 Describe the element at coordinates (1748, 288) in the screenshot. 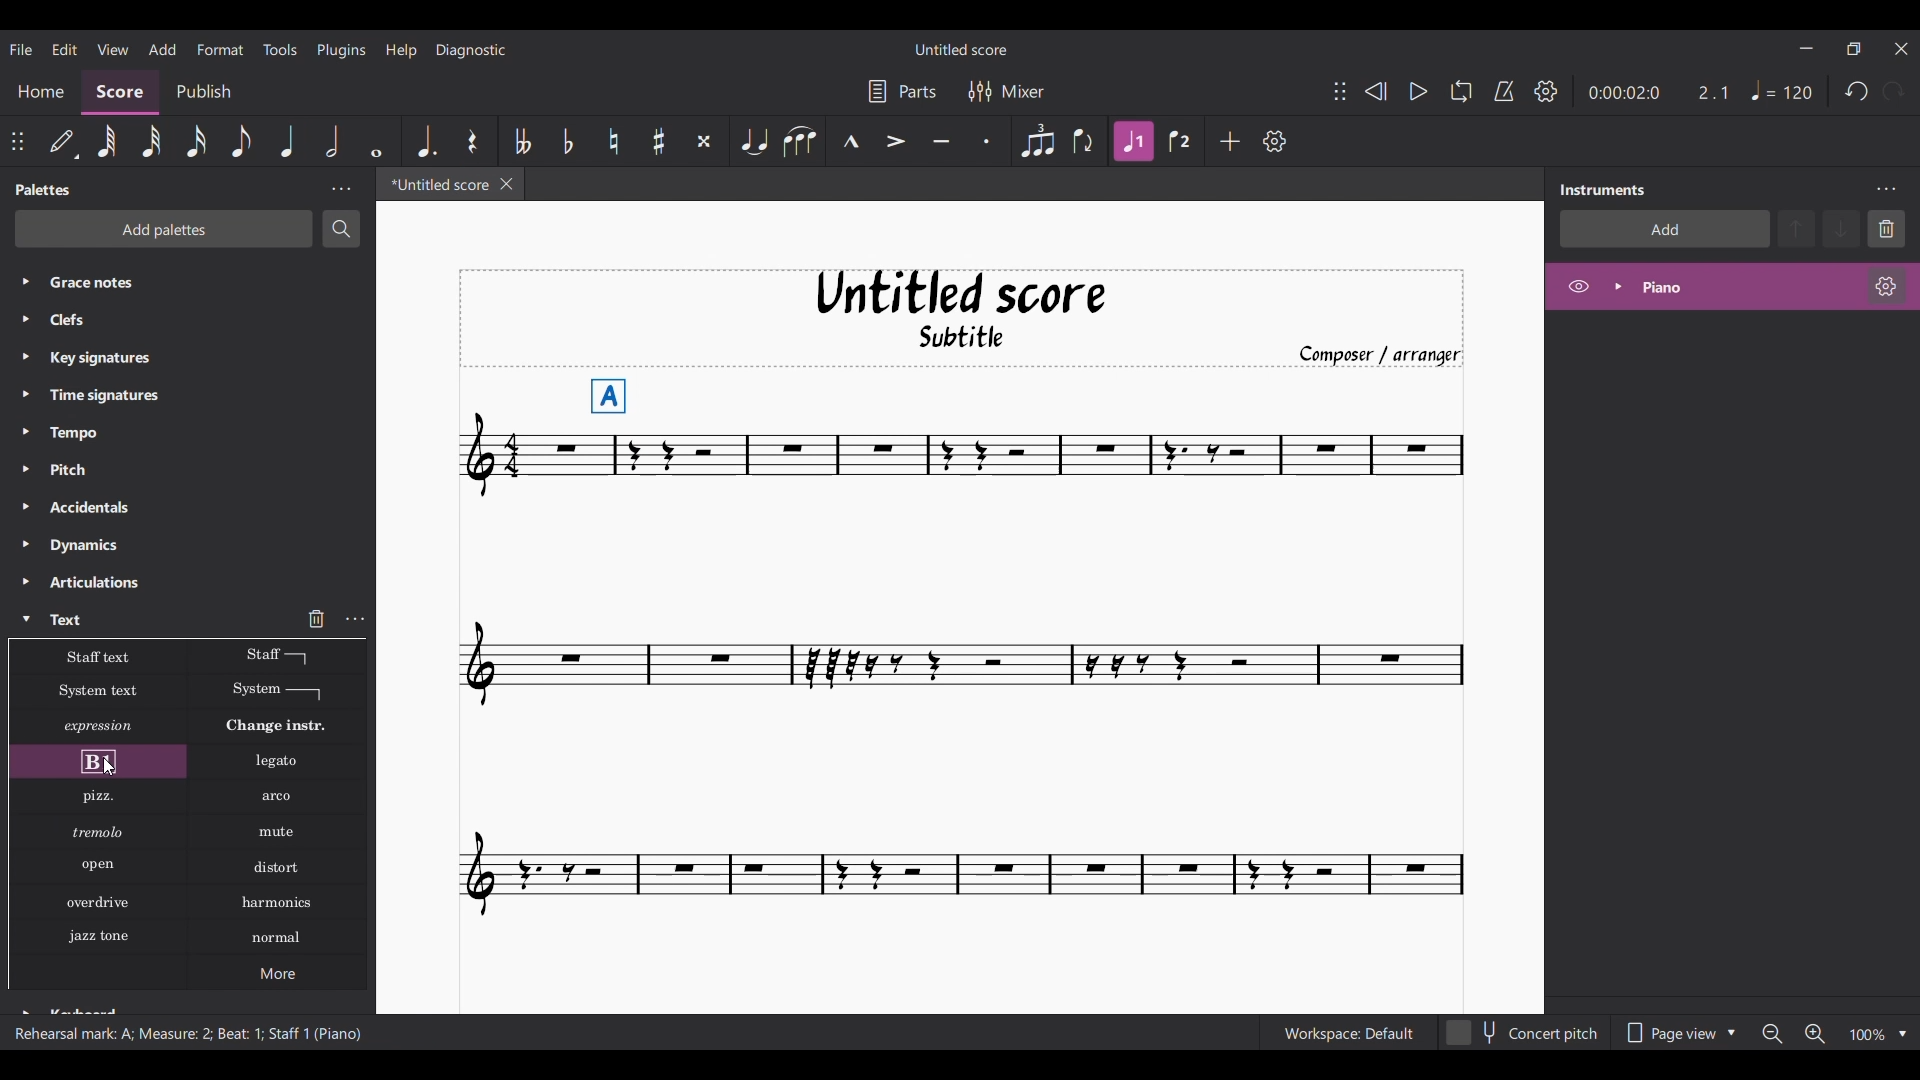

I see `Current instrument, highlighted` at that location.